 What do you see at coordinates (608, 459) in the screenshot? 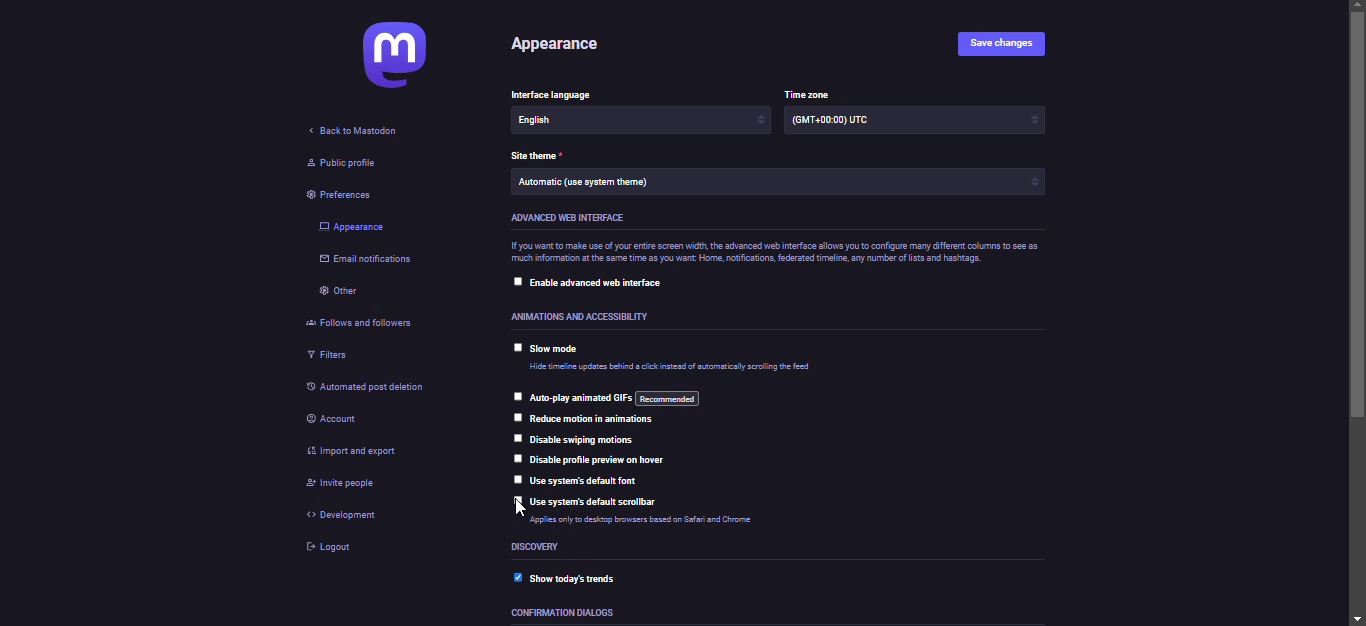
I see `disable profile preview on hover` at bounding box center [608, 459].